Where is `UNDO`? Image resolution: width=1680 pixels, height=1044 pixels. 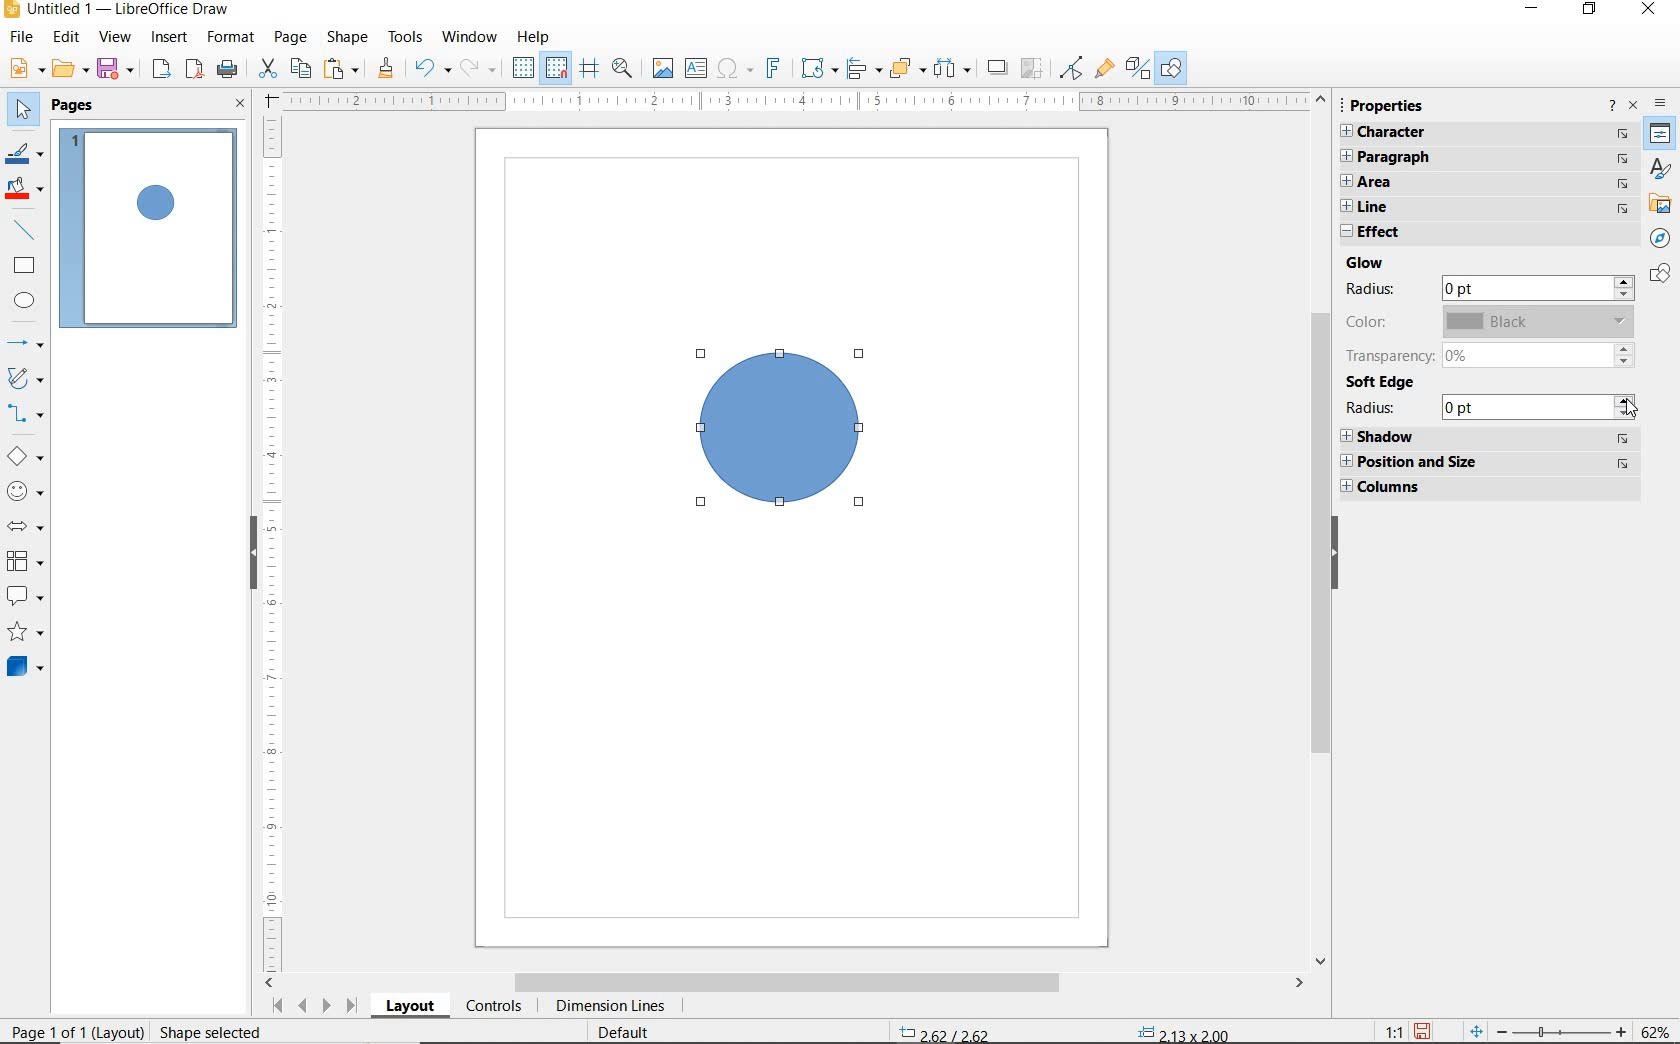
UNDO is located at coordinates (431, 68).